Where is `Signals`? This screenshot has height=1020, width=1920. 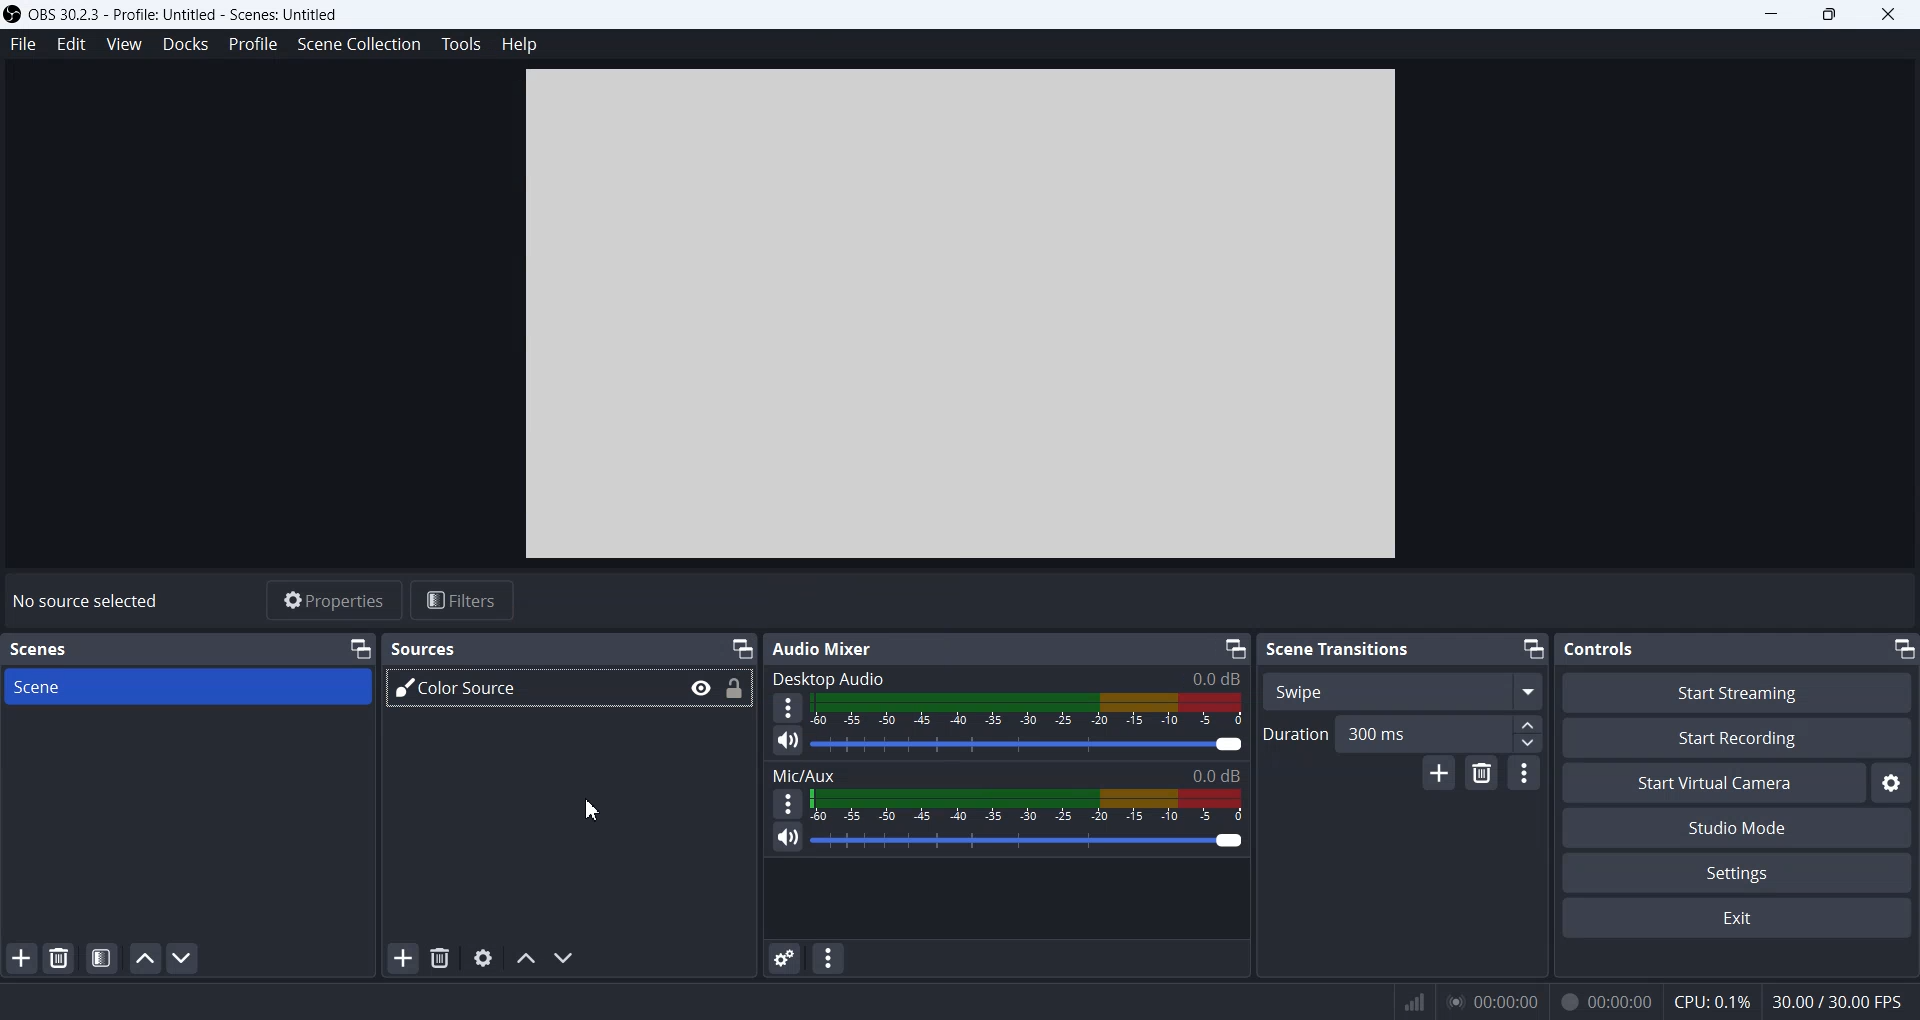
Signals is located at coordinates (1404, 1000).